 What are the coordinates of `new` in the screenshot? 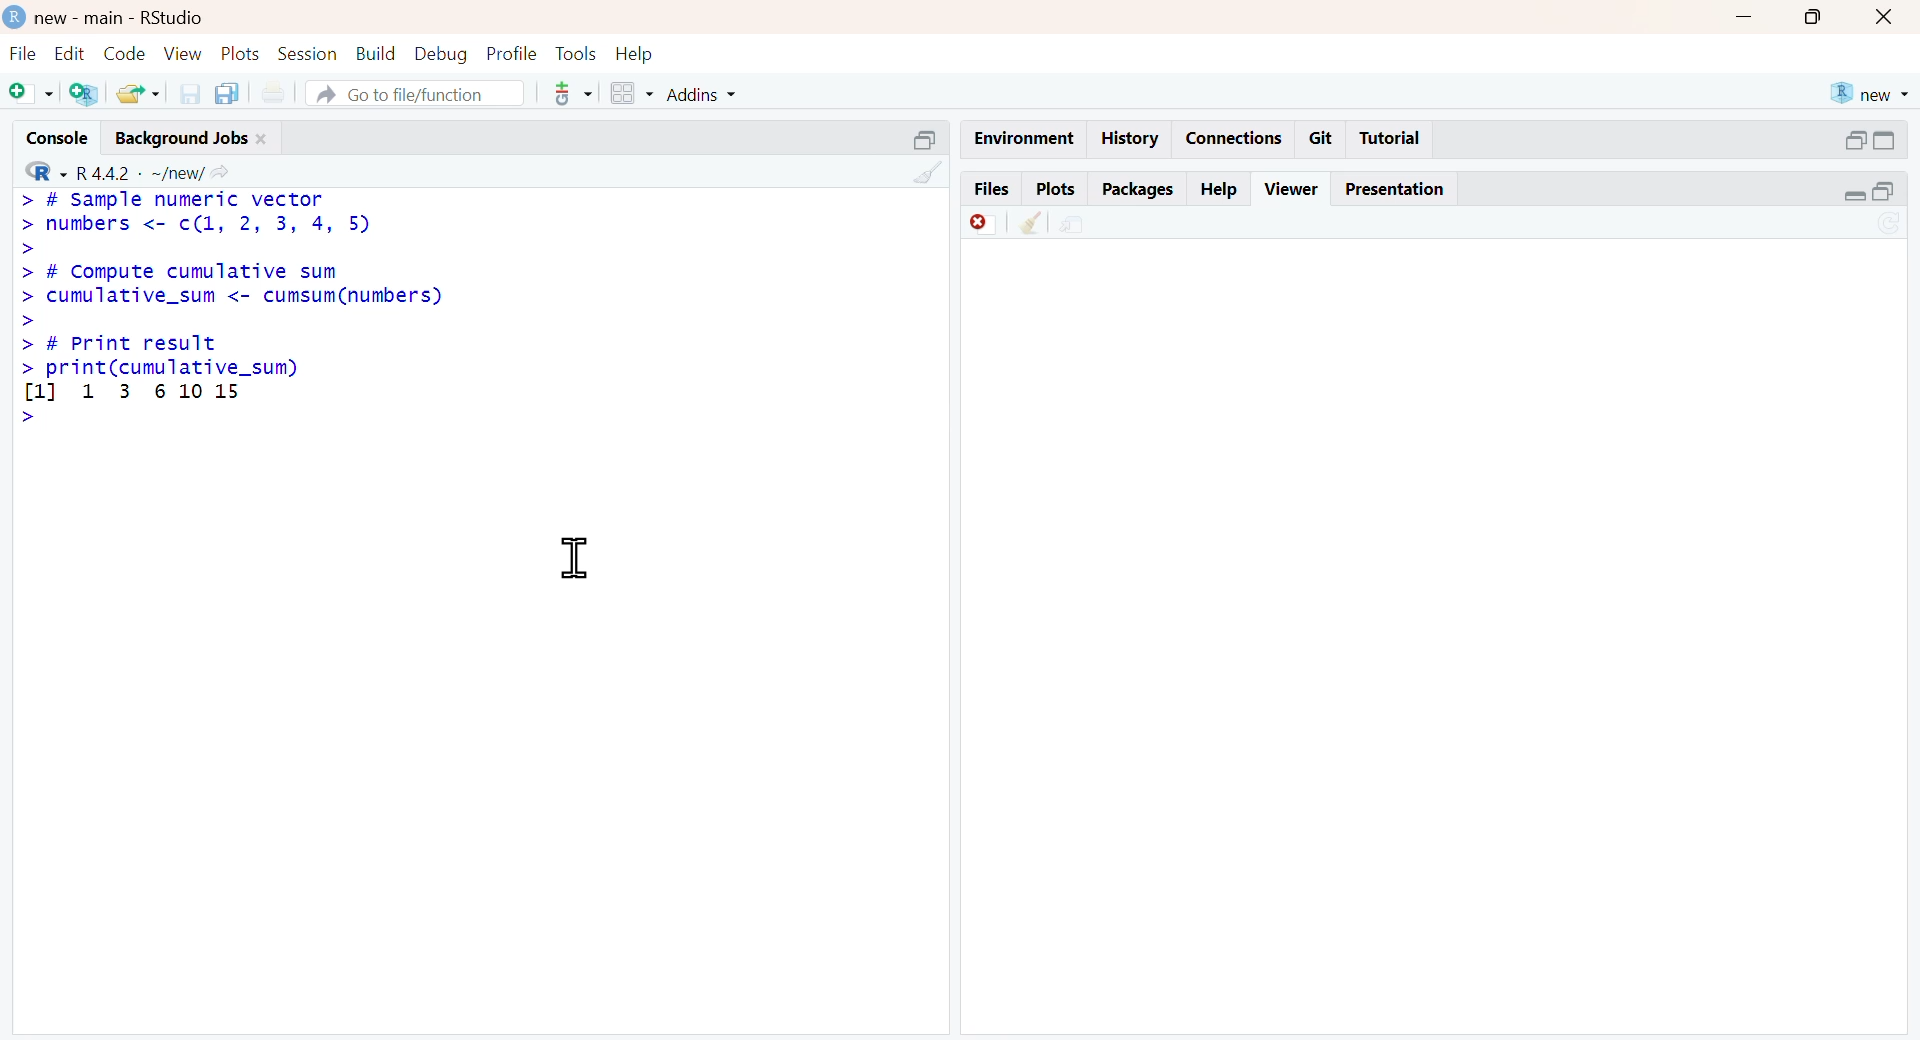 It's located at (1871, 94).